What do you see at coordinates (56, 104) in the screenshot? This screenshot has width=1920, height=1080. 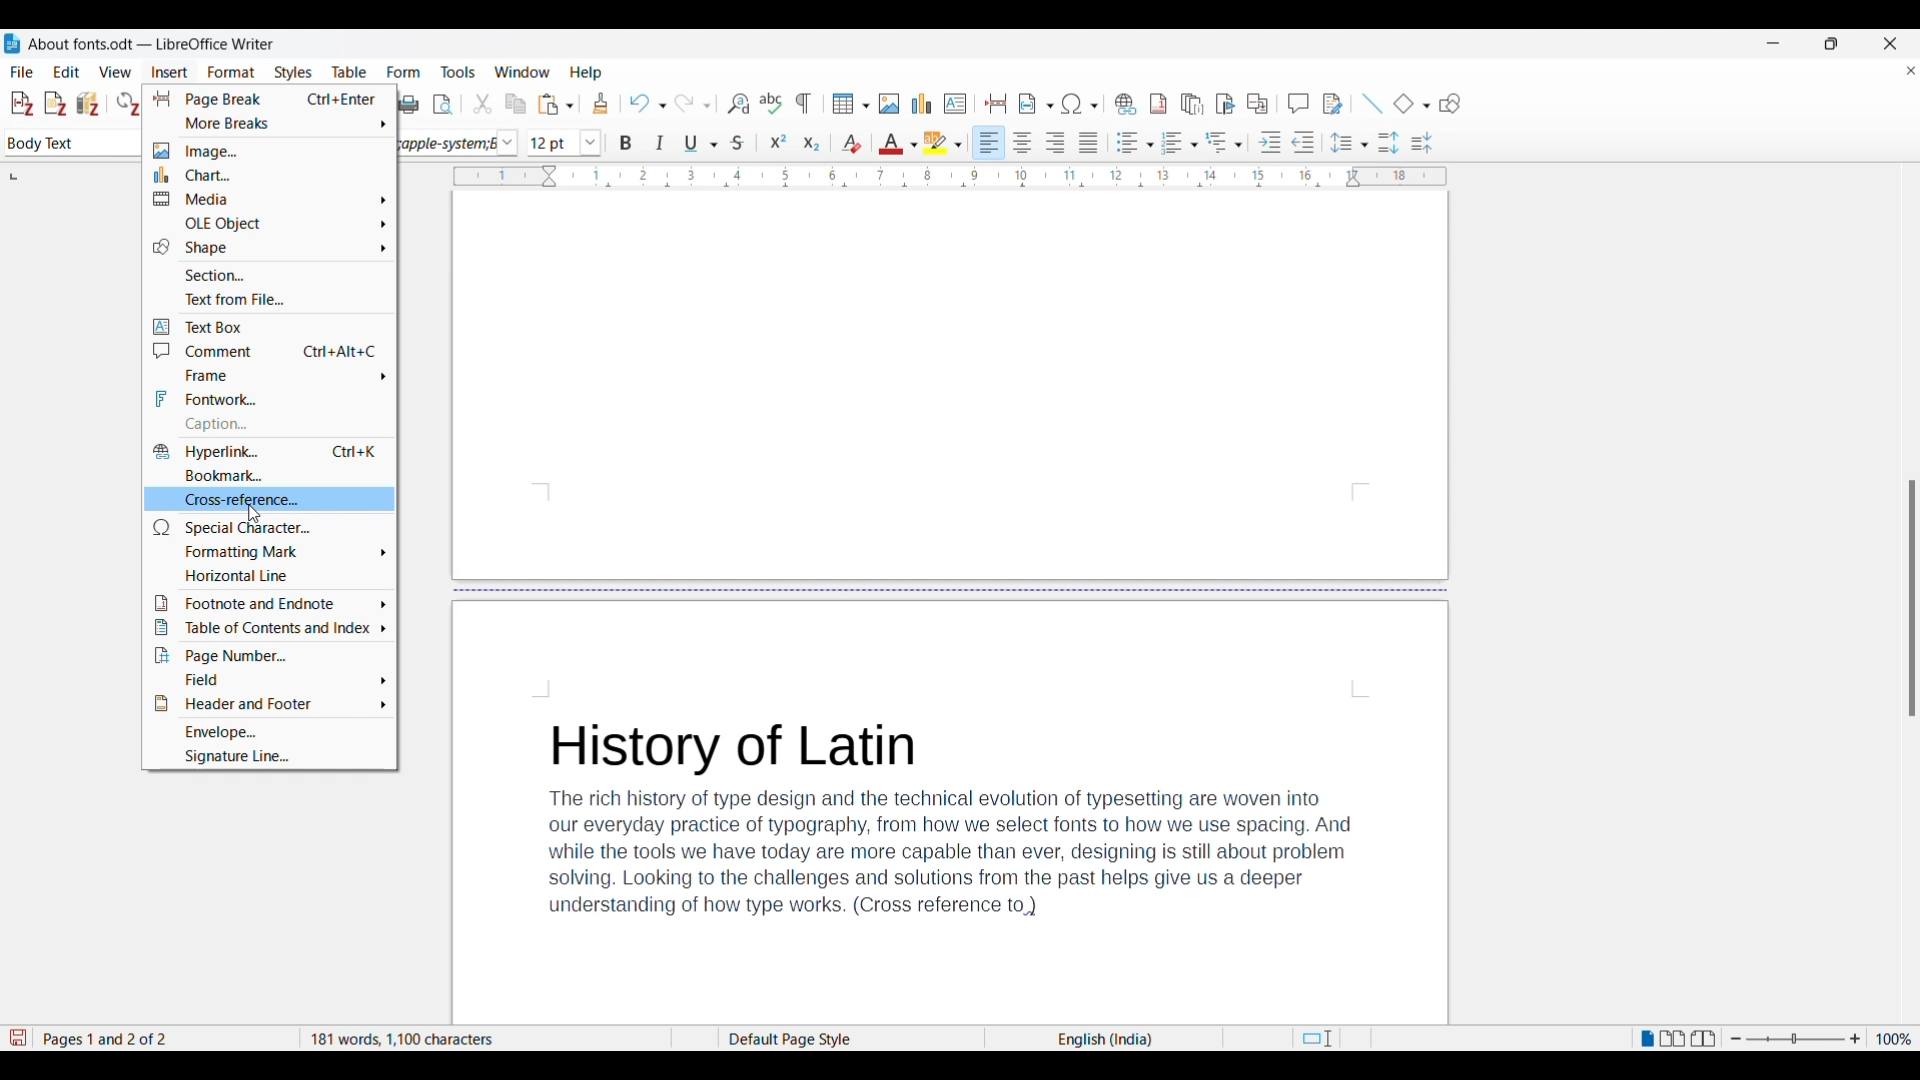 I see `Add note` at bounding box center [56, 104].